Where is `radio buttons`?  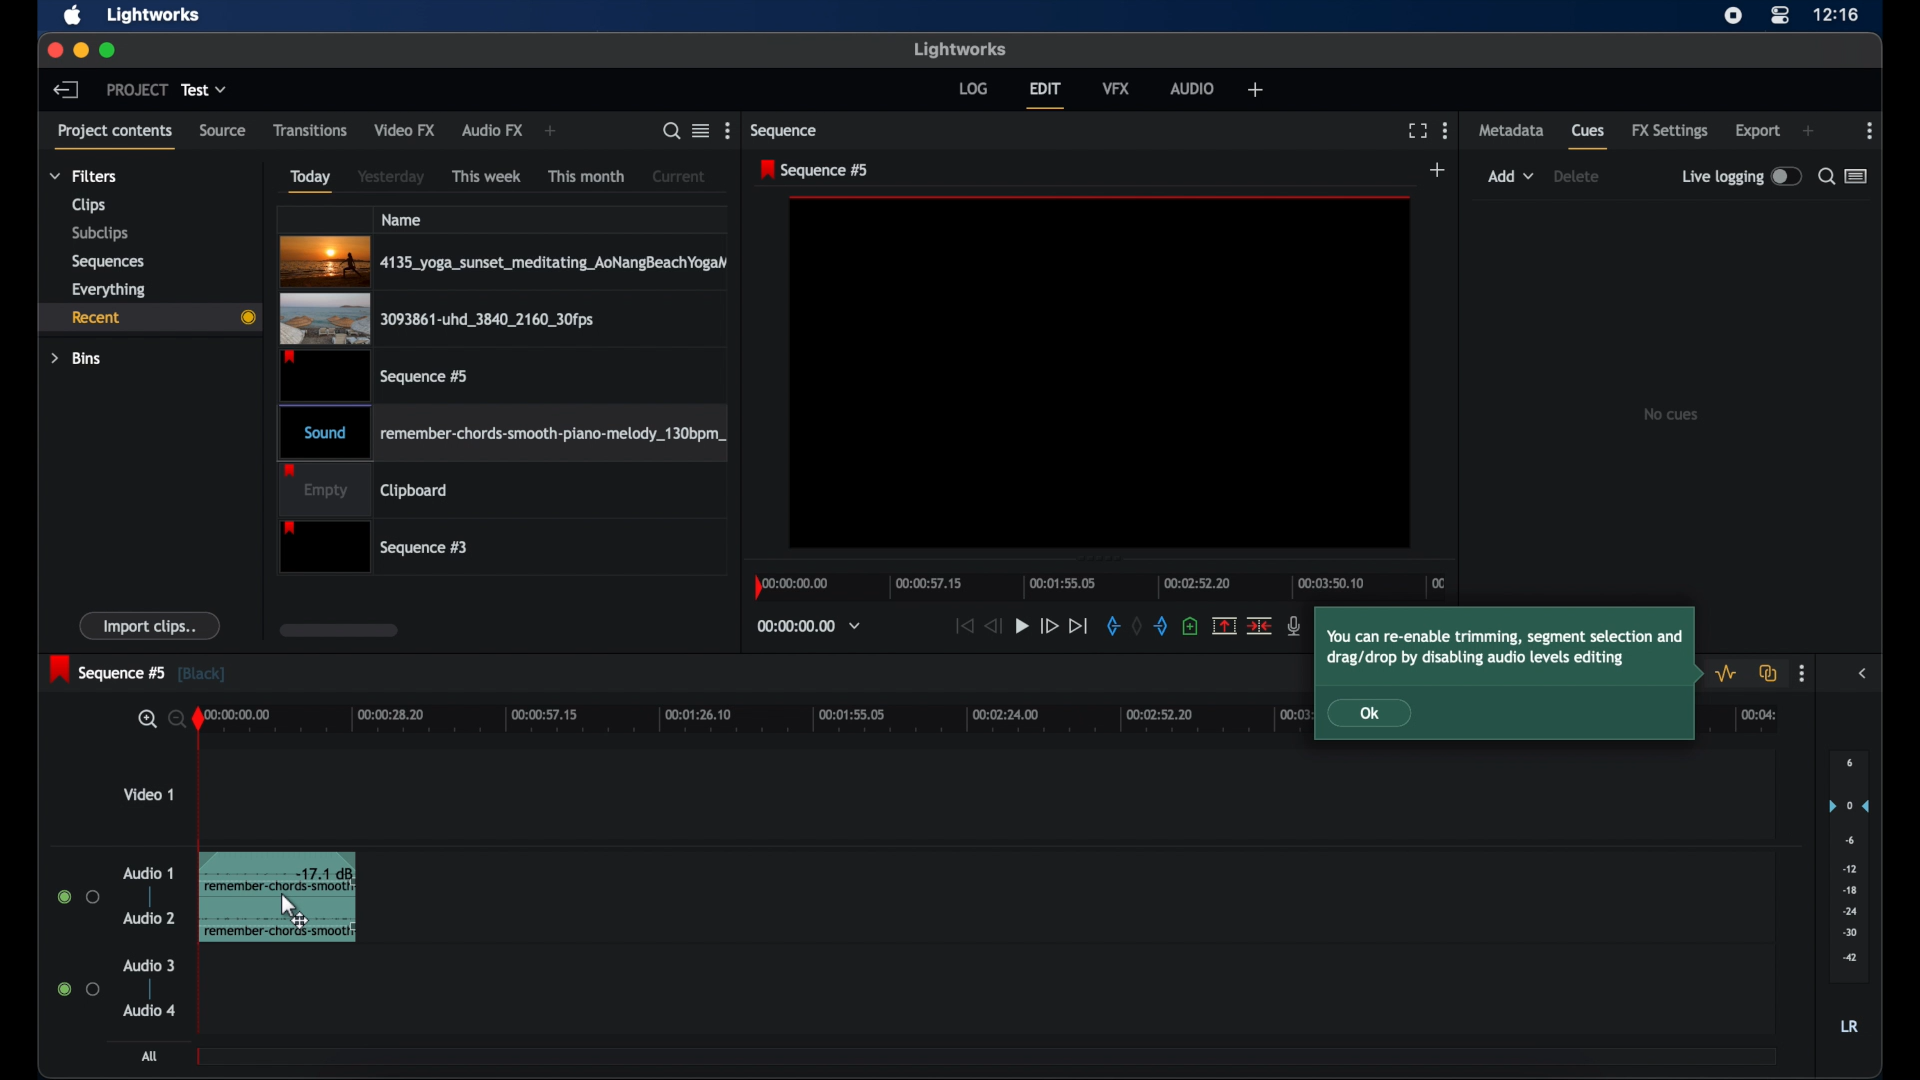
radio buttons is located at coordinates (79, 897).